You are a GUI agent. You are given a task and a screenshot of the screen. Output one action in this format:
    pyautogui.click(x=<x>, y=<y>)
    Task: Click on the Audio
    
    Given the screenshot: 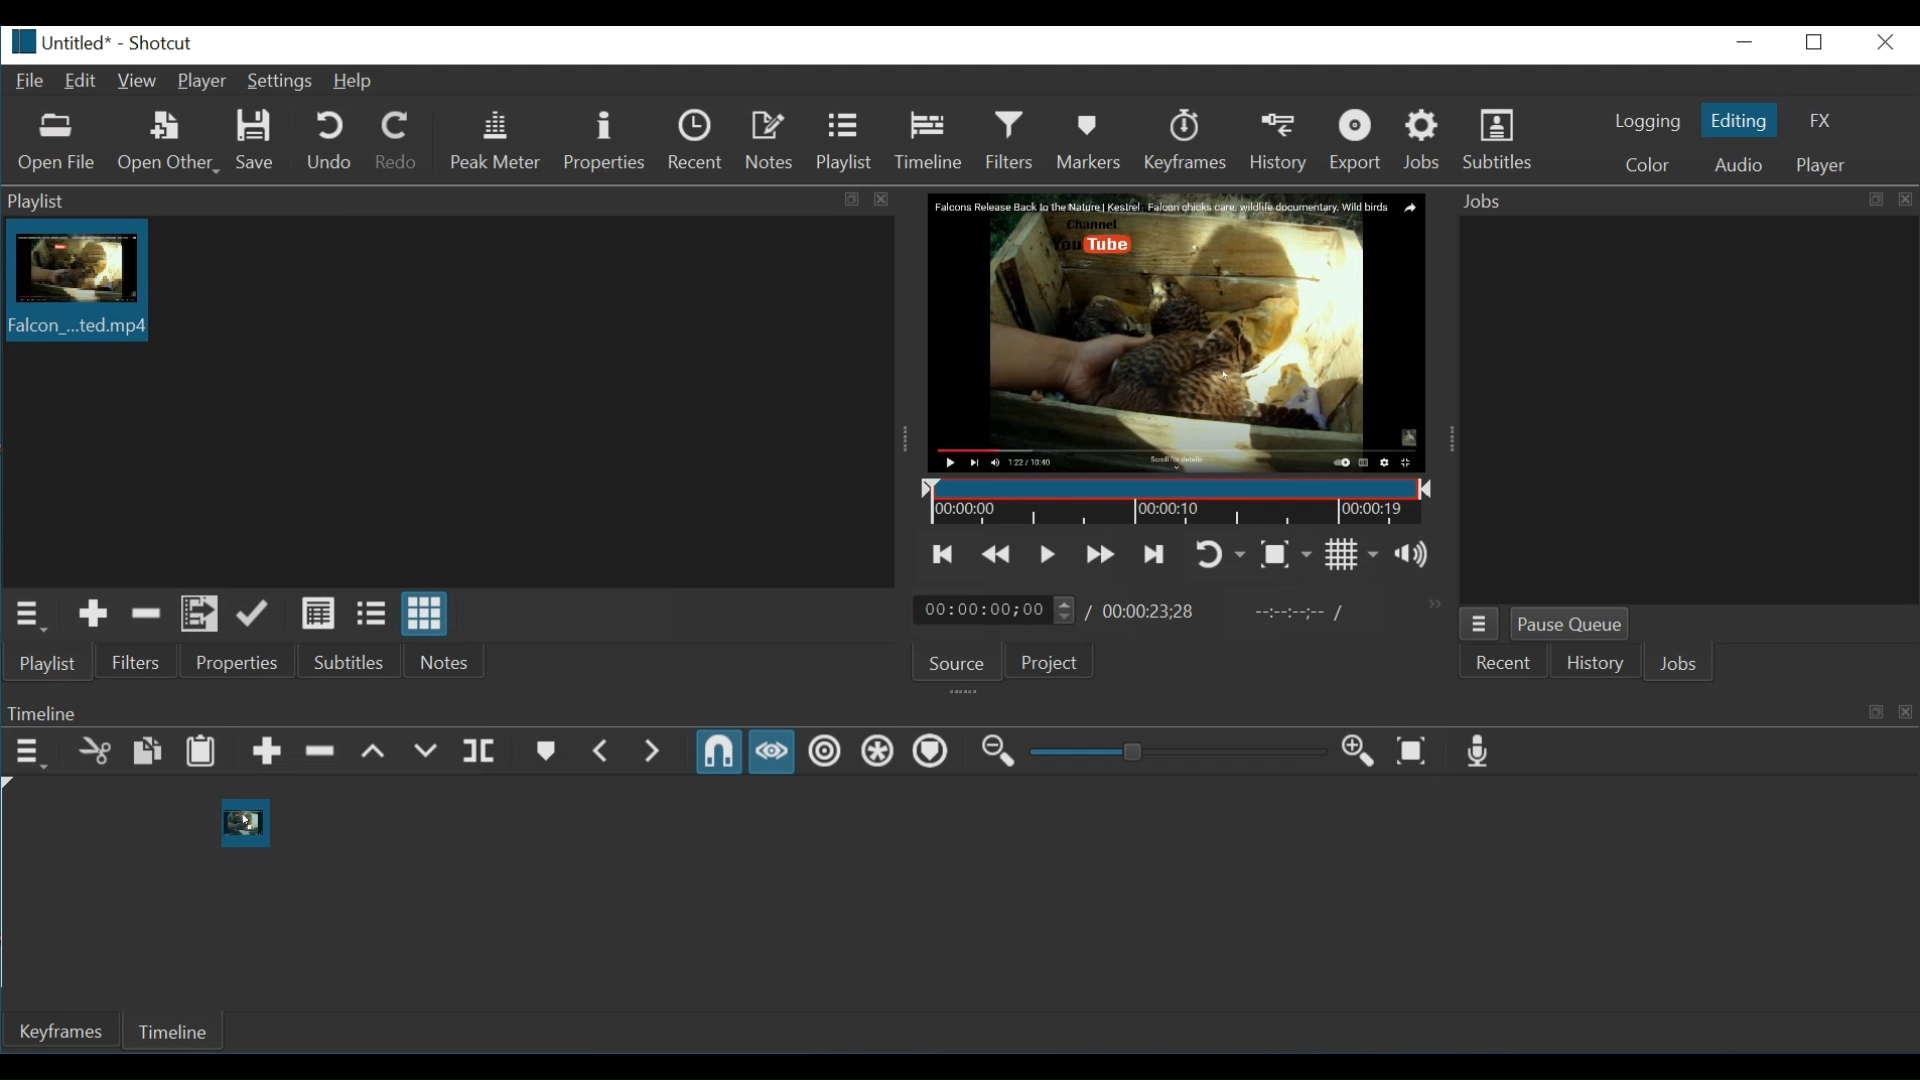 What is the action you would take?
    pyautogui.click(x=1737, y=164)
    